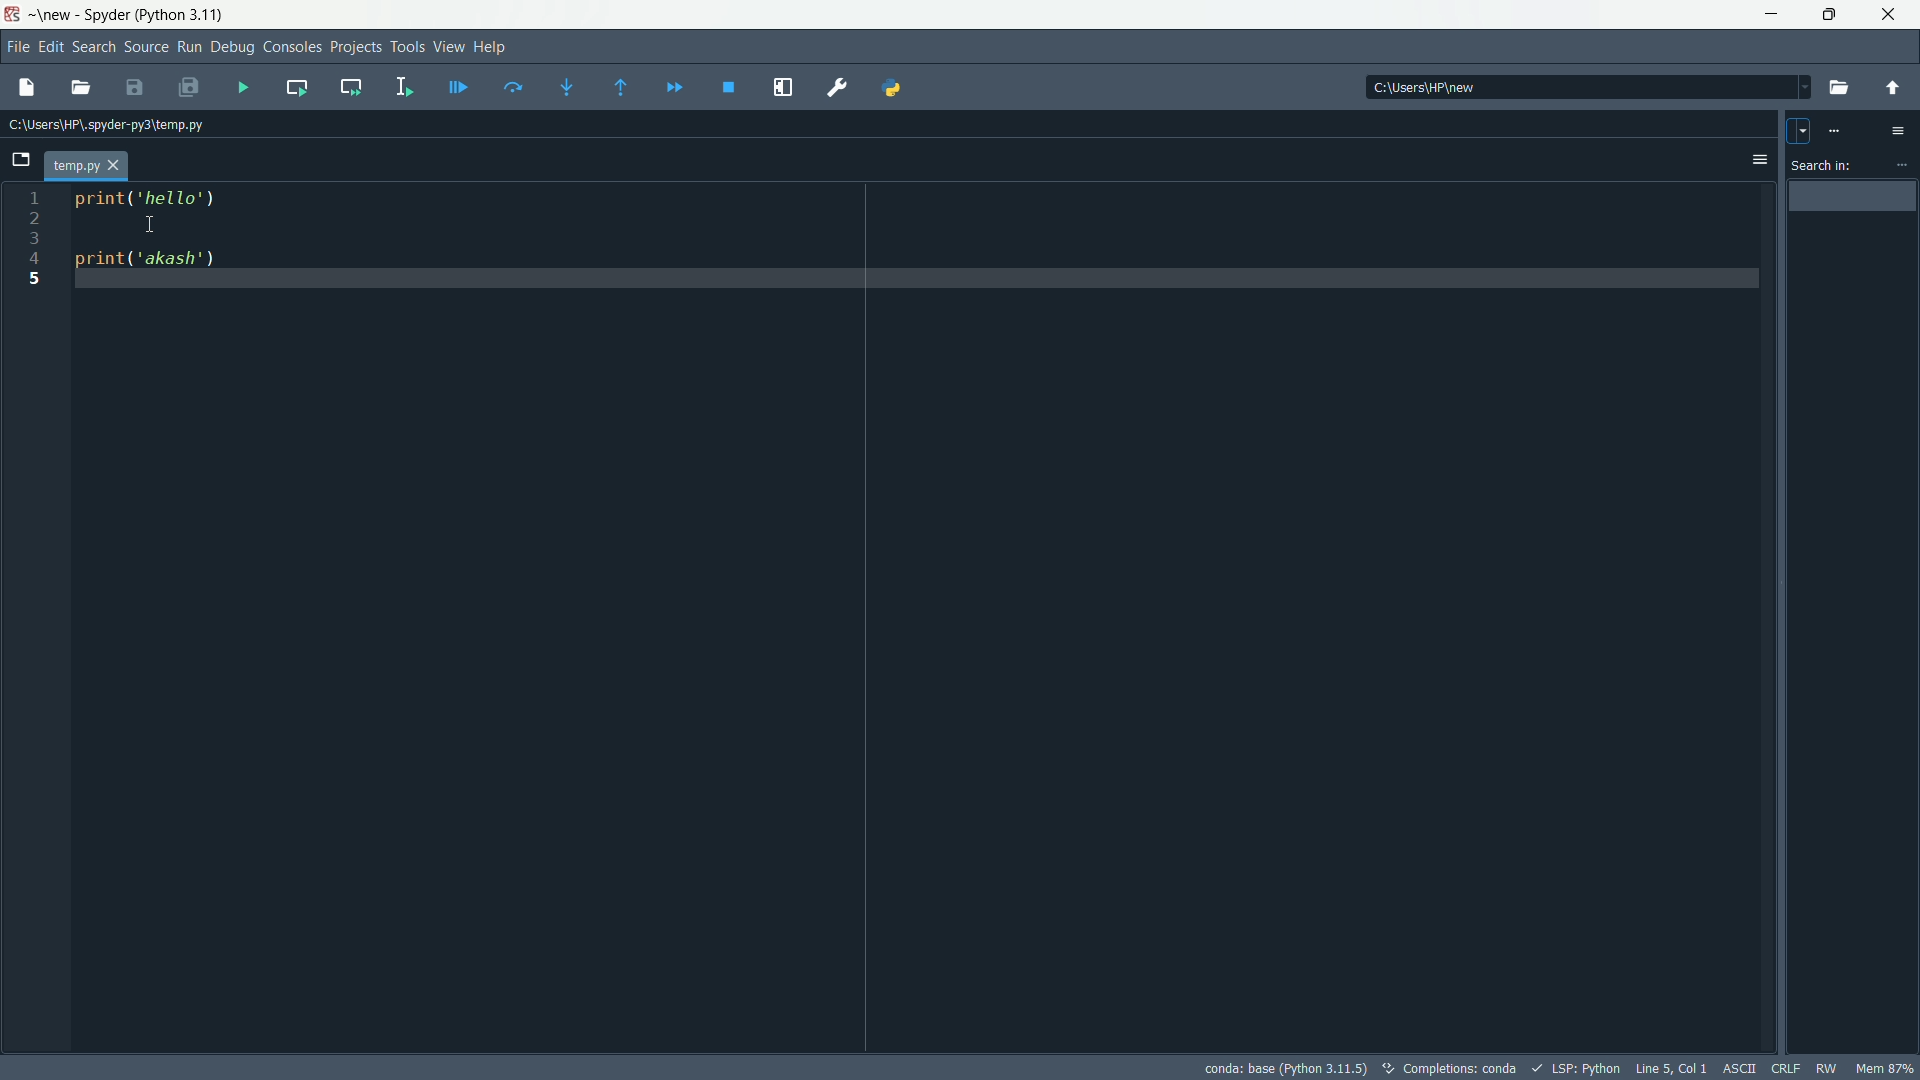 This screenshot has width=1920, height=1080. What do you see at coordinates (1579, 1068) in the screenshot?
I see `LSP:Python` at bounding box center [1579, 1068].